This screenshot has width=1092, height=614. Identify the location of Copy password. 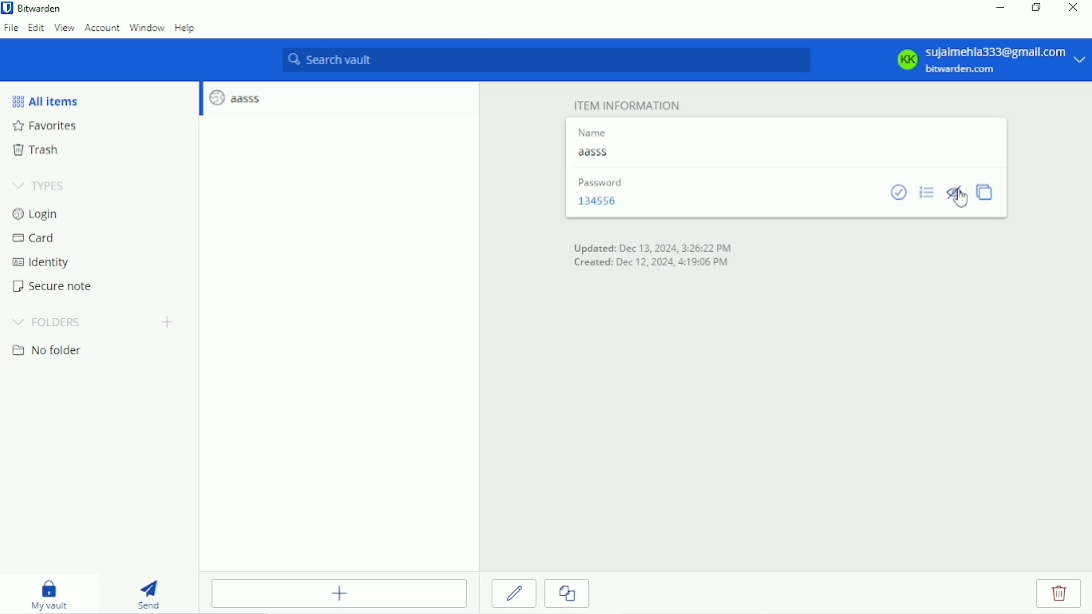
(989, 192).